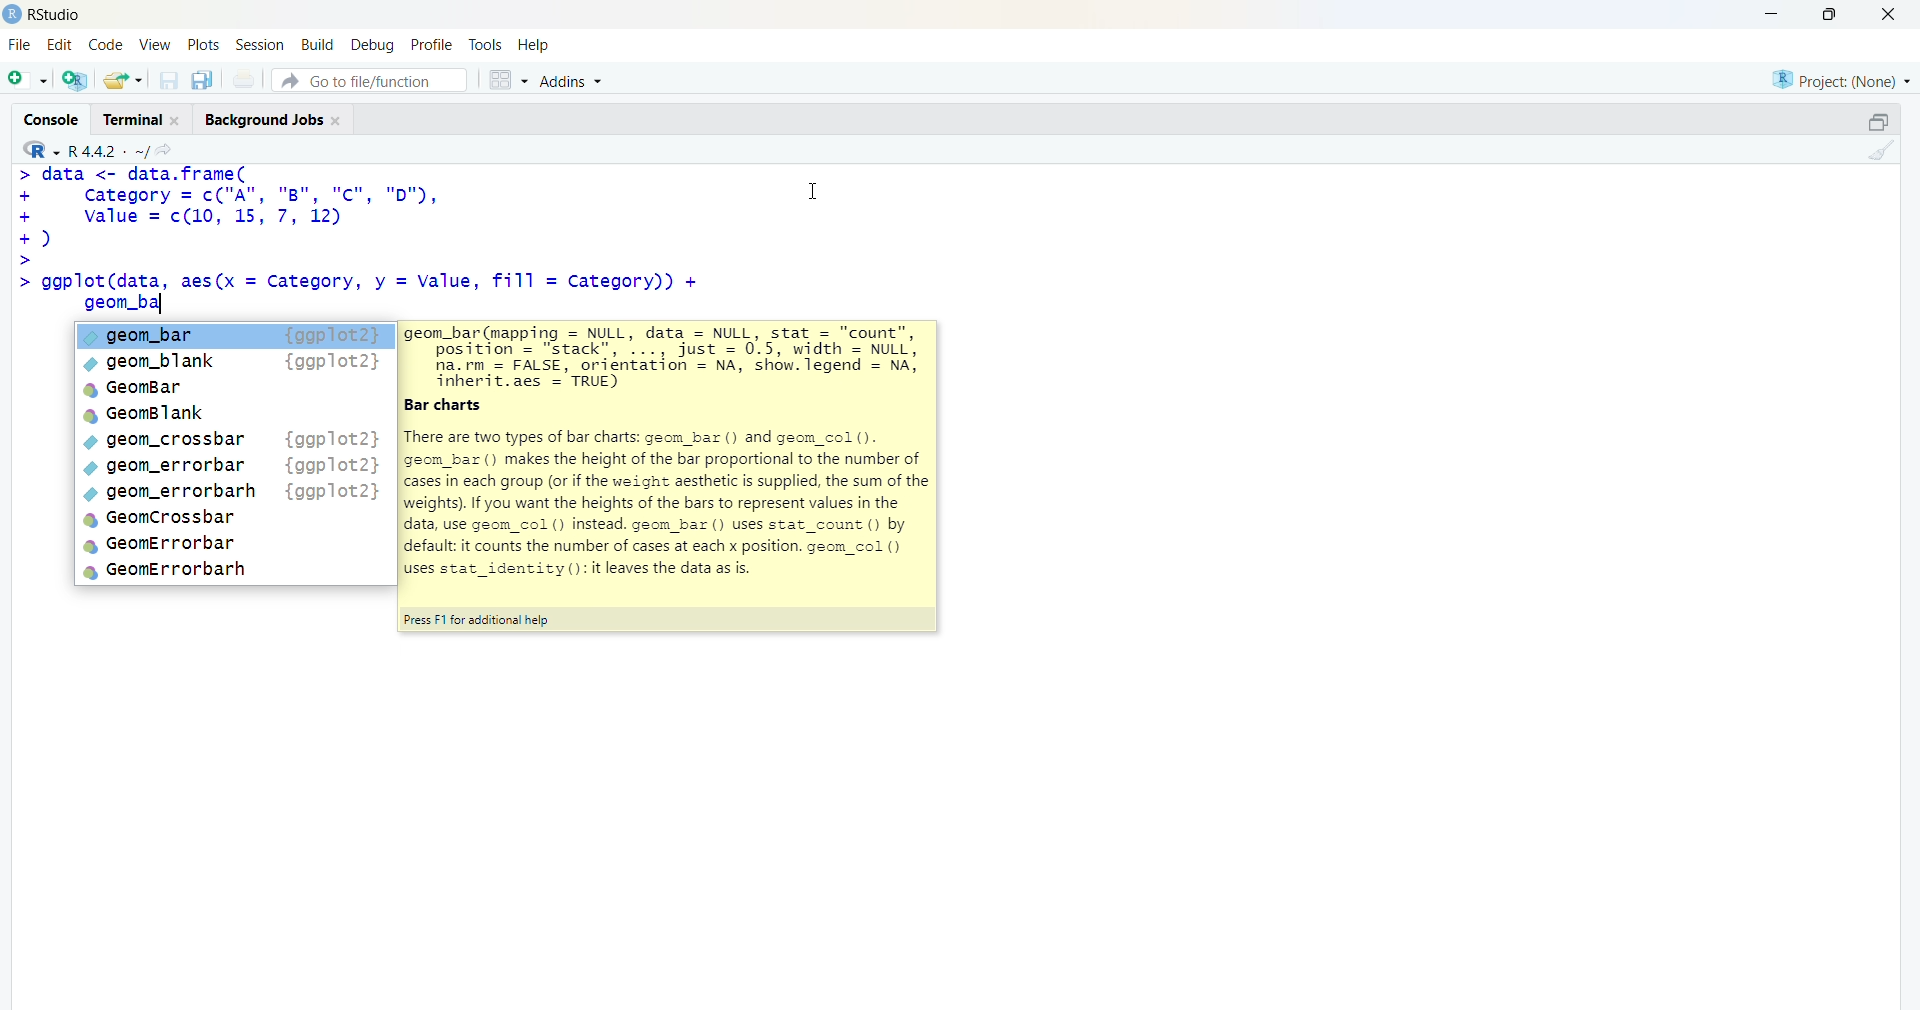 The width and height of the screenshot is (1920, 1010). Describe the element at coordinates (430, 46) in the screenshot. I see `profile` at that location.